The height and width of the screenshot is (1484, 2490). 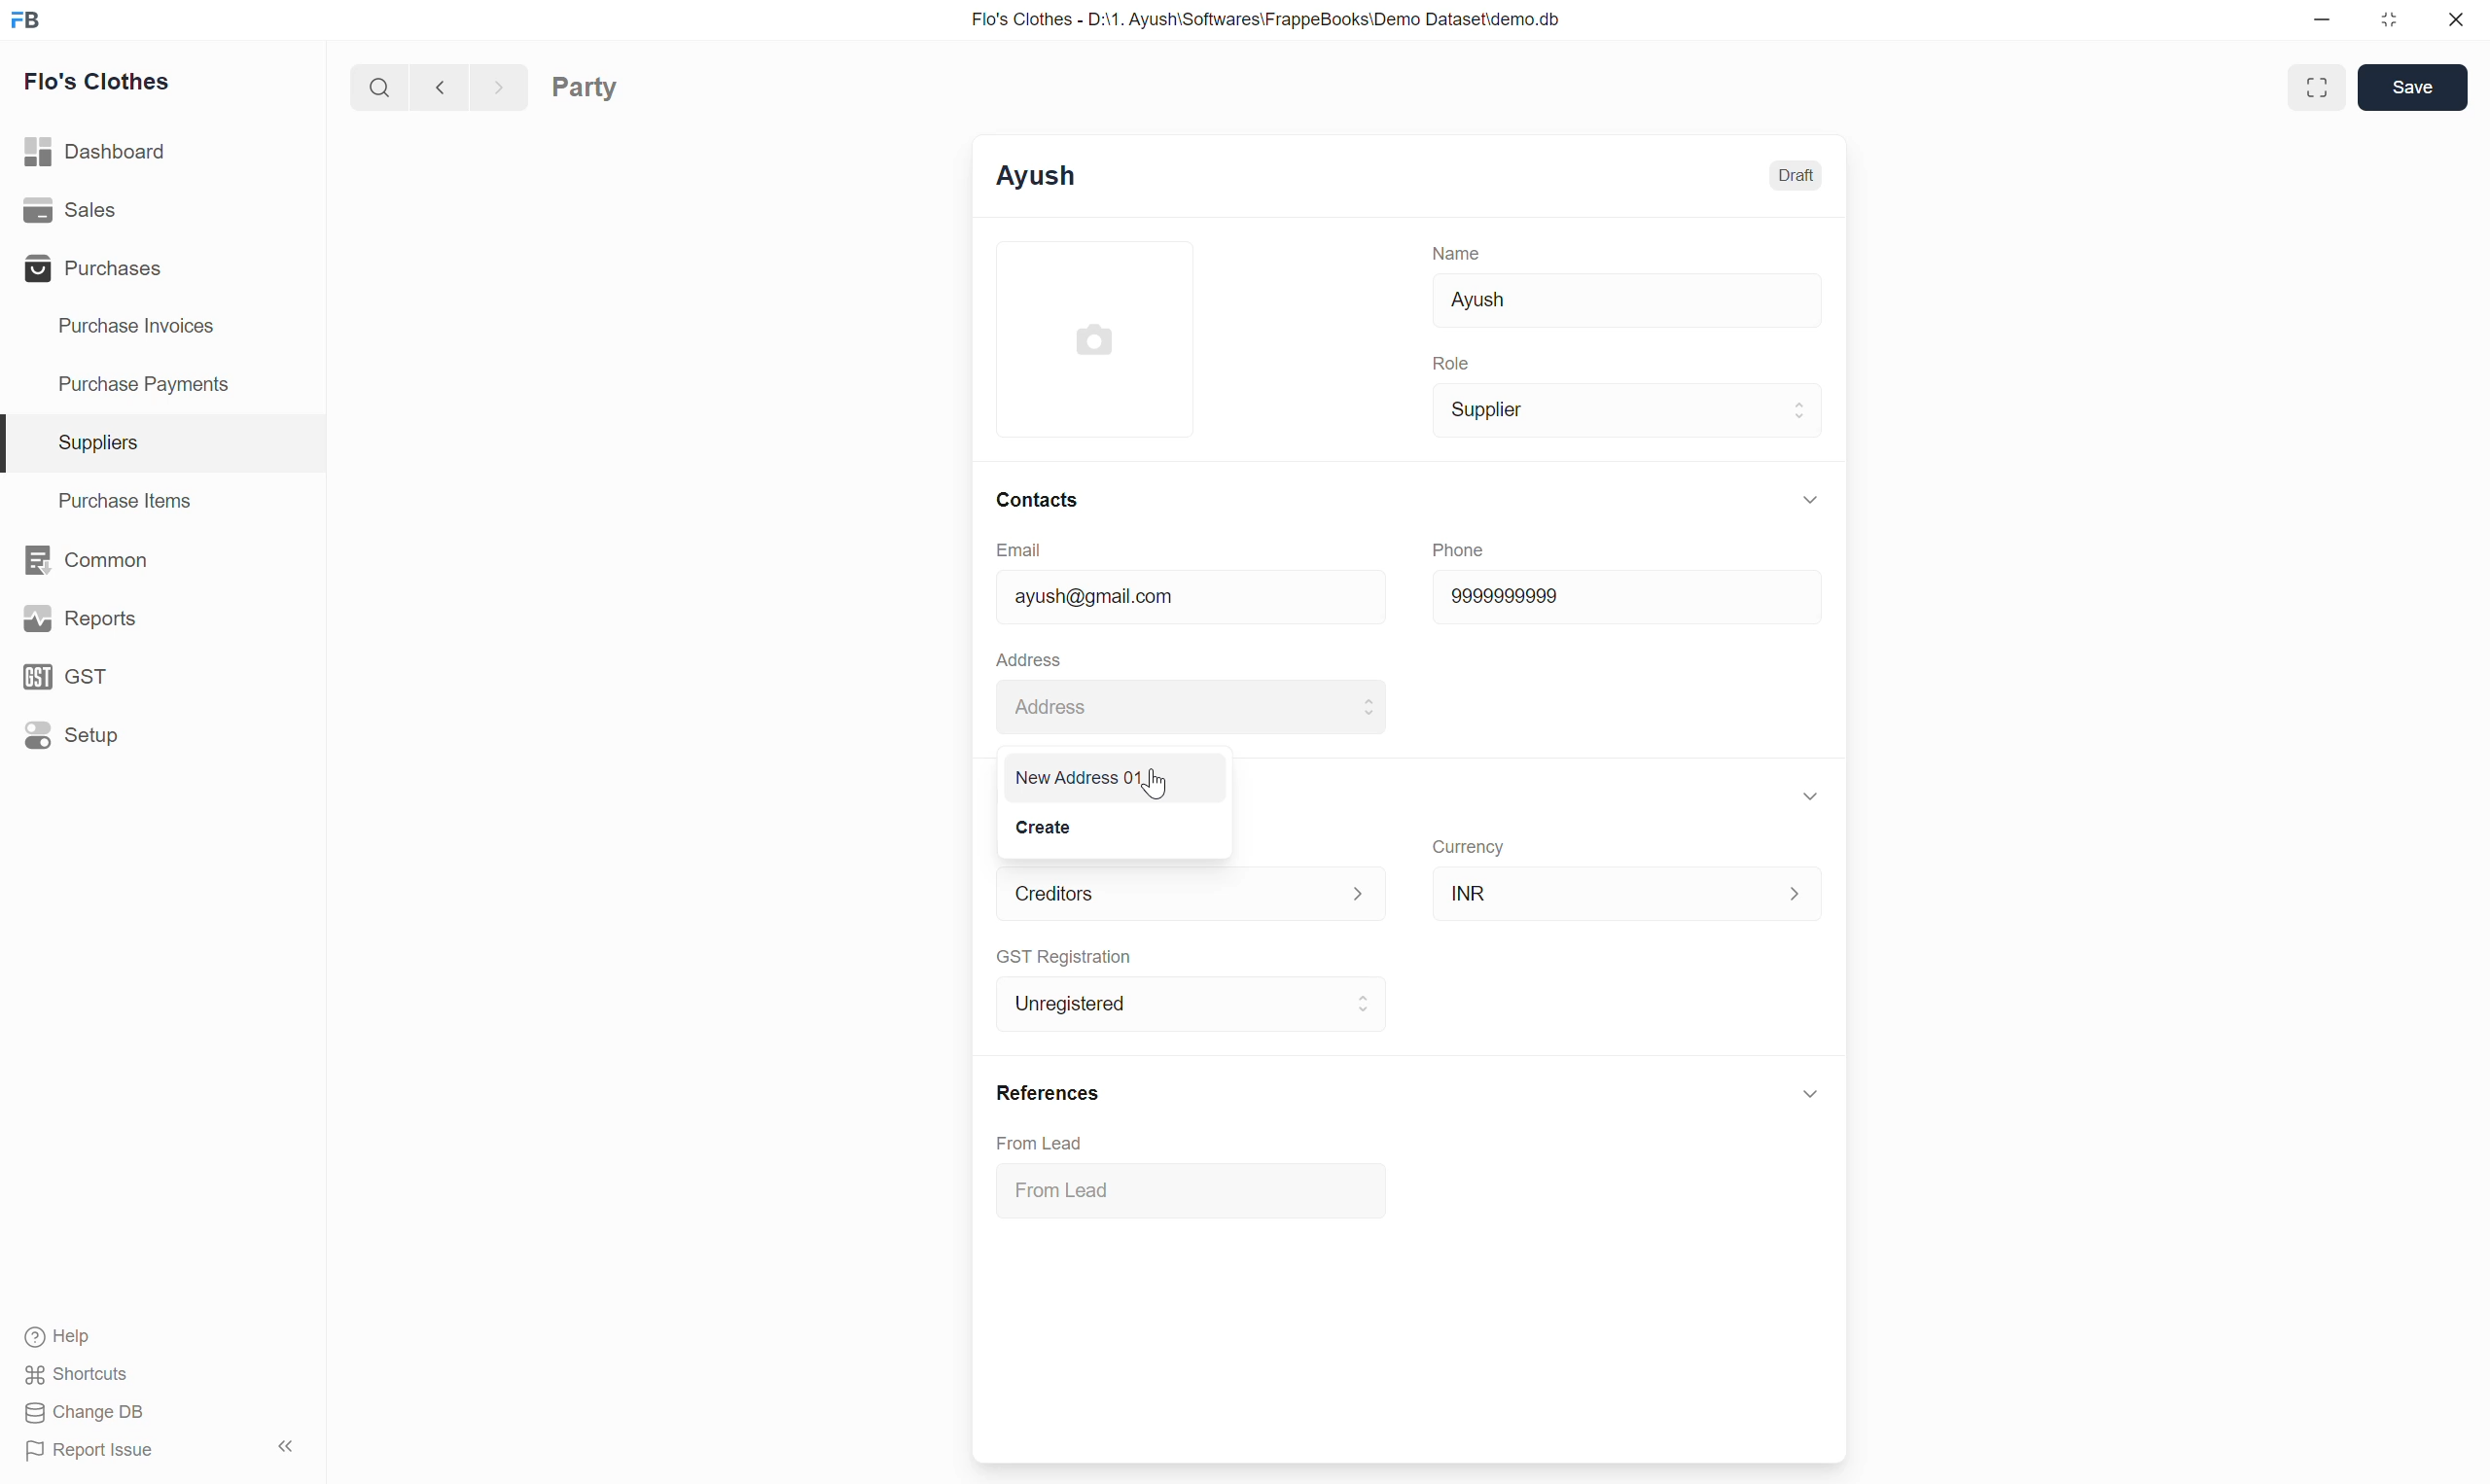 What do you see at coordinates (162, 618) in the screenshot?
I see `Reports` at bounding box center [162, 618].